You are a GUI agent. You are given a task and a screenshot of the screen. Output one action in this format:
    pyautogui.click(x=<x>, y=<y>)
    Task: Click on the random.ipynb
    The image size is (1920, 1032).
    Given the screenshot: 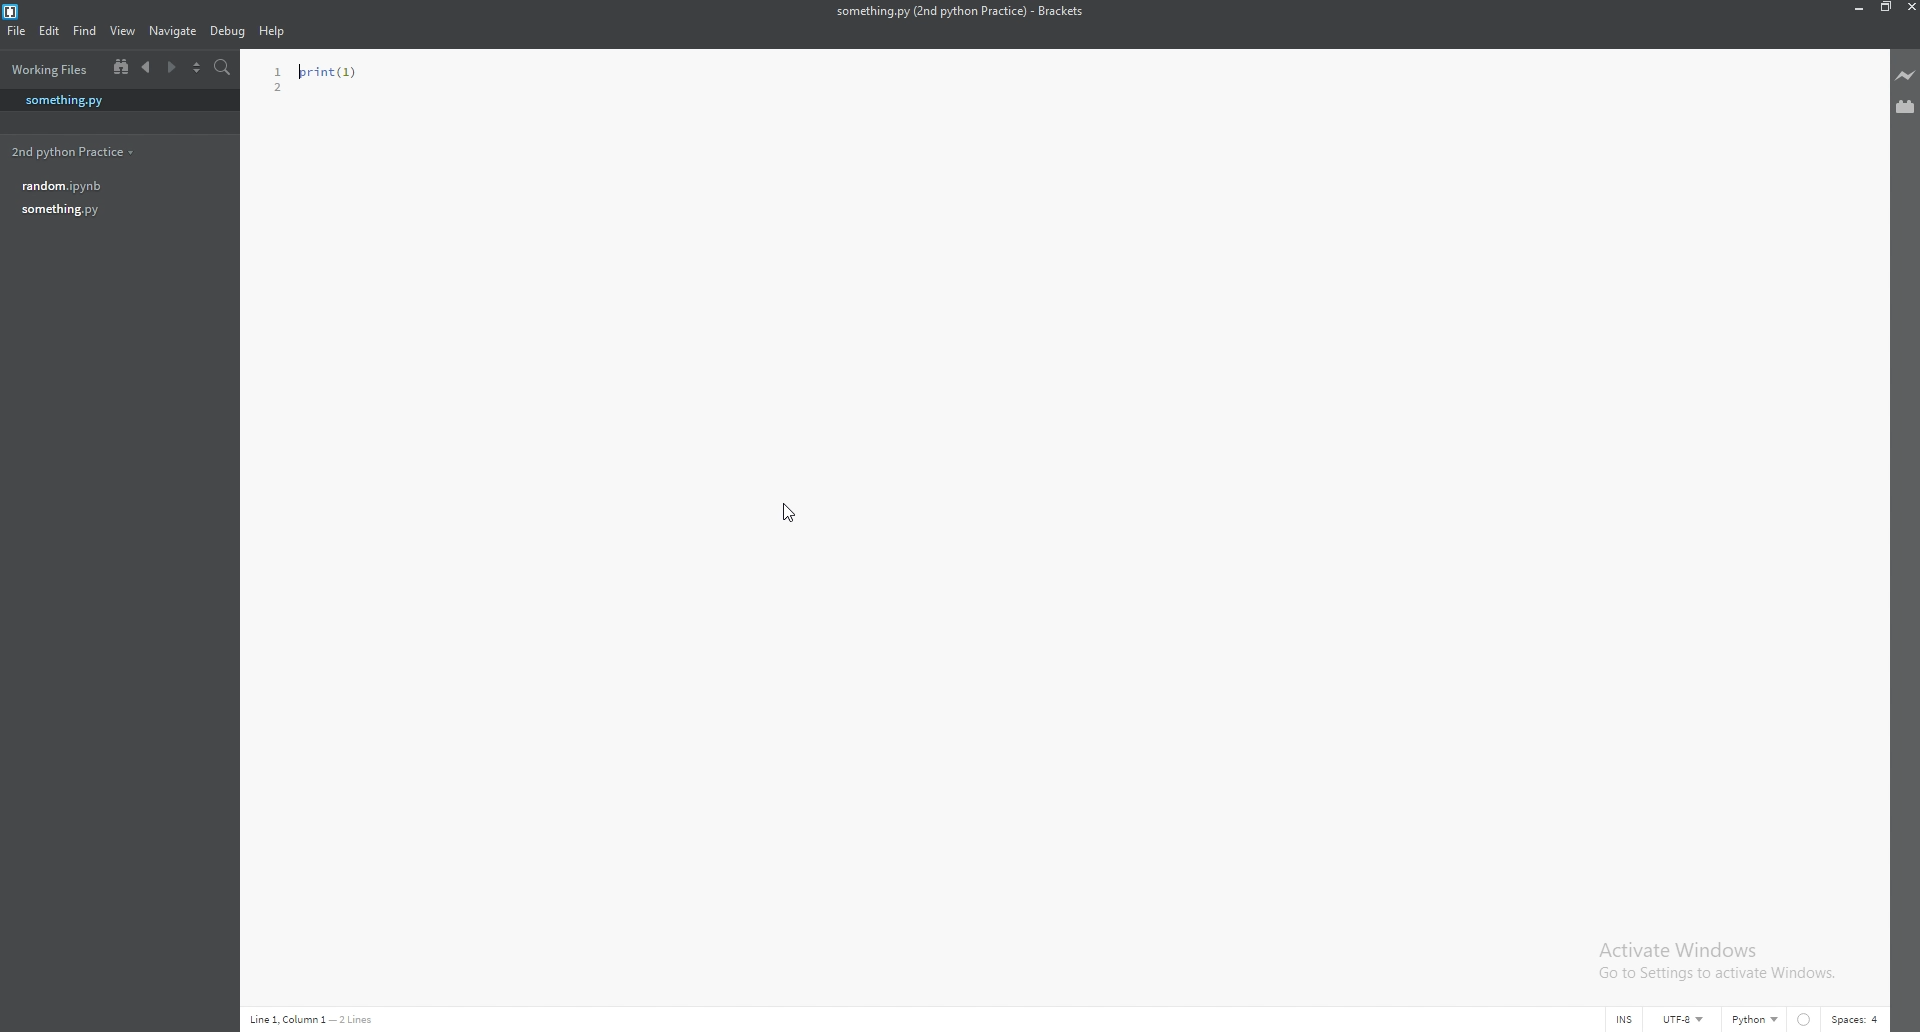 What is the action you would take?
    pyautogui.click(x=107, y=186)
    